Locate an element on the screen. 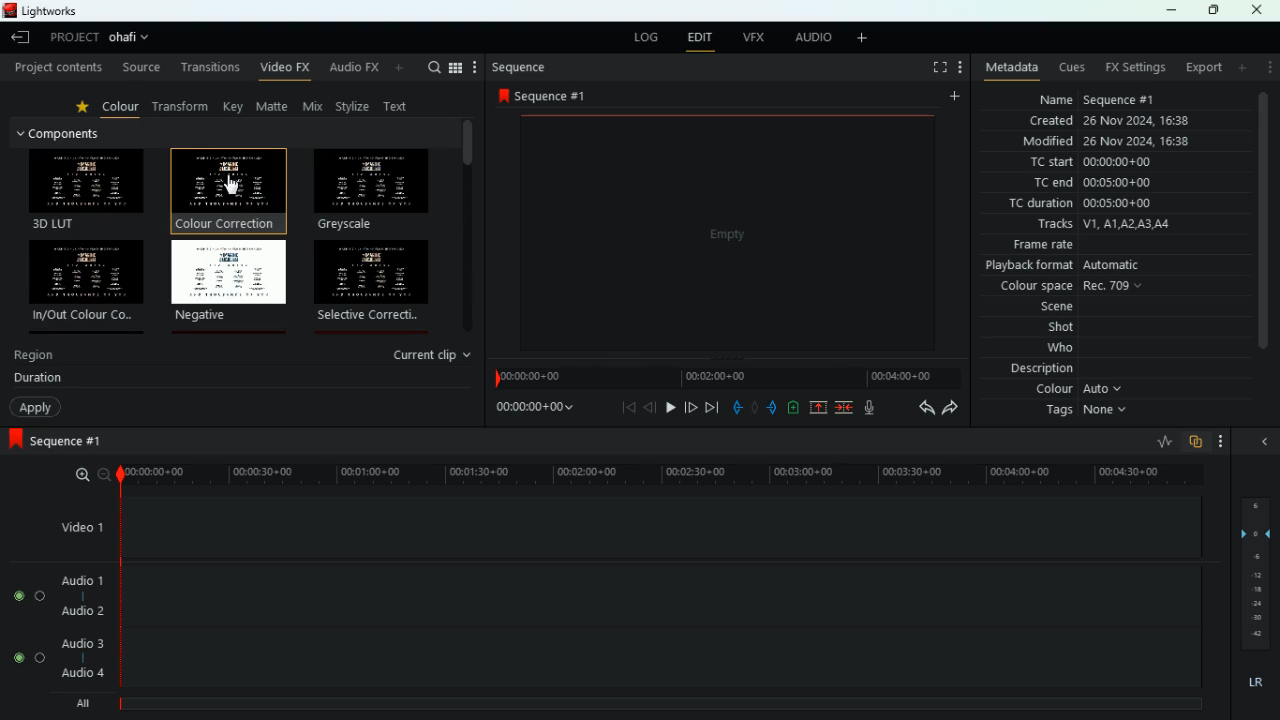 This screenshot has height=720, width=1280. audio 1 is located at coordinates (83, 580).